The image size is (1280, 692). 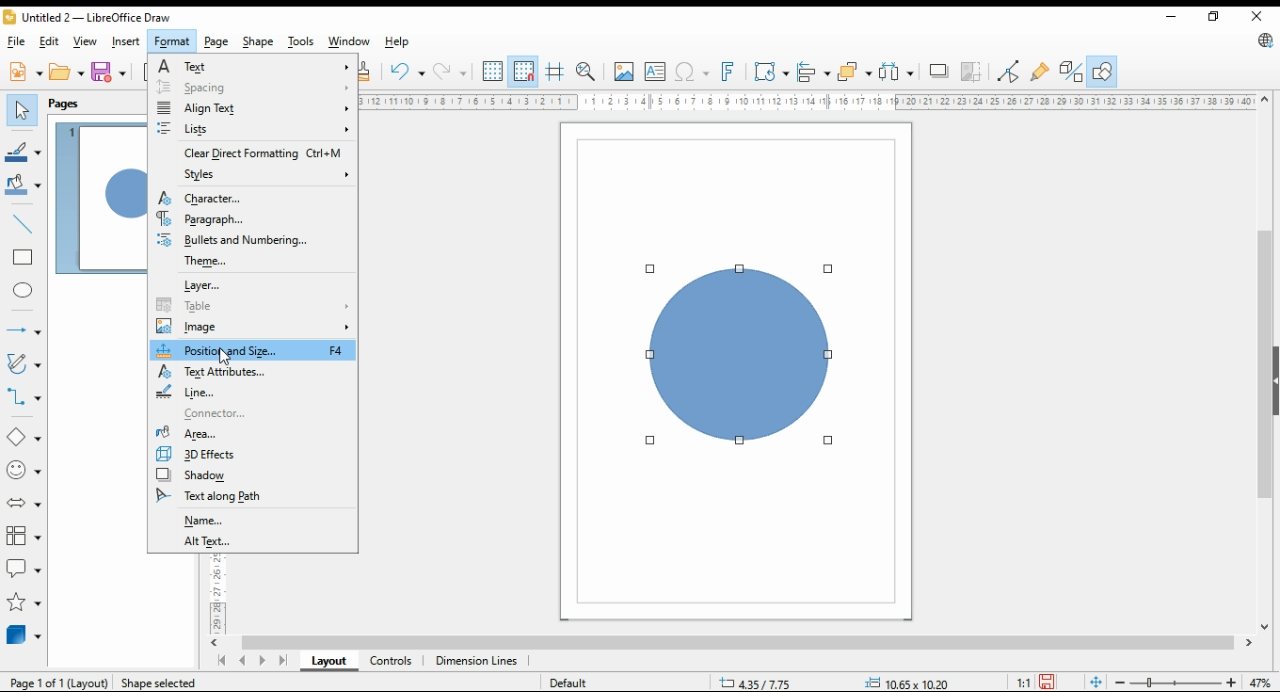 What do you see at coordinates (219, 412) in the screenshot?
I see `connector` at bounding box center [219, 412].